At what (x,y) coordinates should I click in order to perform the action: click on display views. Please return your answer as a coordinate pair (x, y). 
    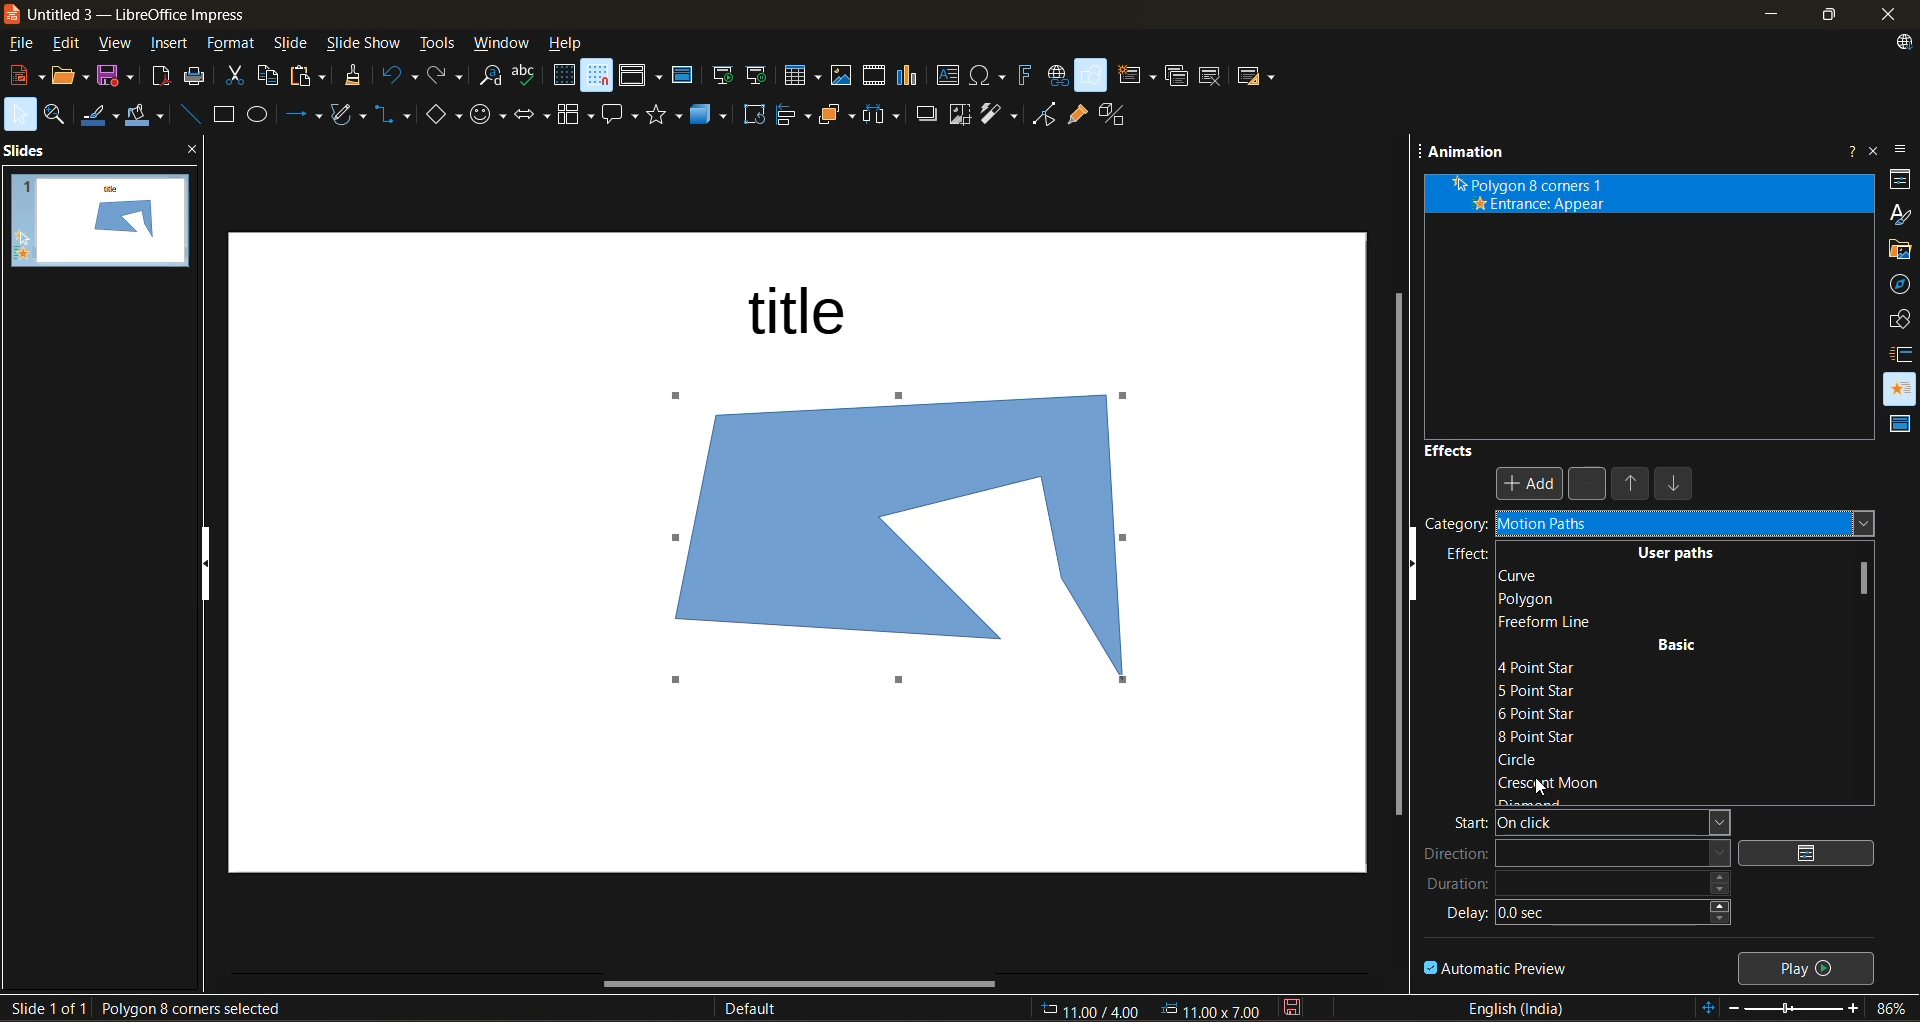
    Looking at the image, I should click on (639, 78).